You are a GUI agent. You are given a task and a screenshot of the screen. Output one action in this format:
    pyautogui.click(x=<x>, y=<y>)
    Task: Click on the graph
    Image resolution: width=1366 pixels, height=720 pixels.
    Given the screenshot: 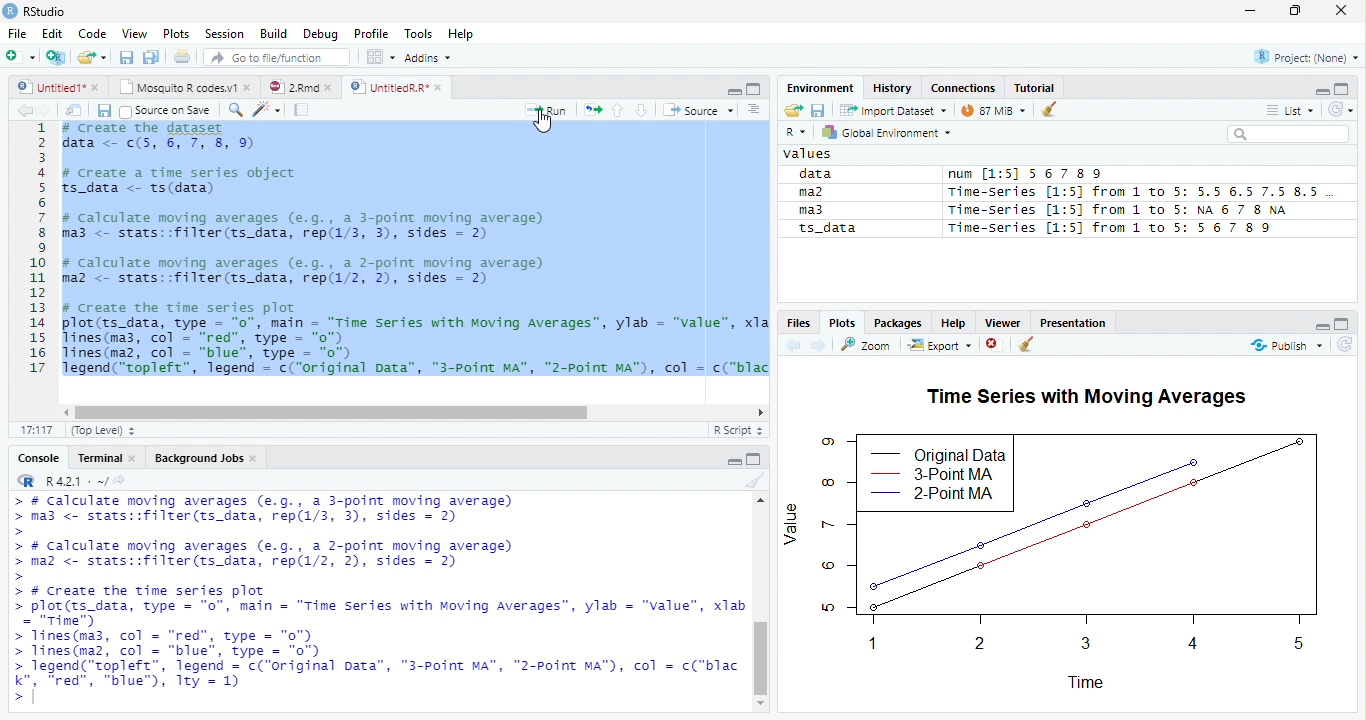 What is the action you would take?
    pyautogui.click(x=1063, y=558)
    